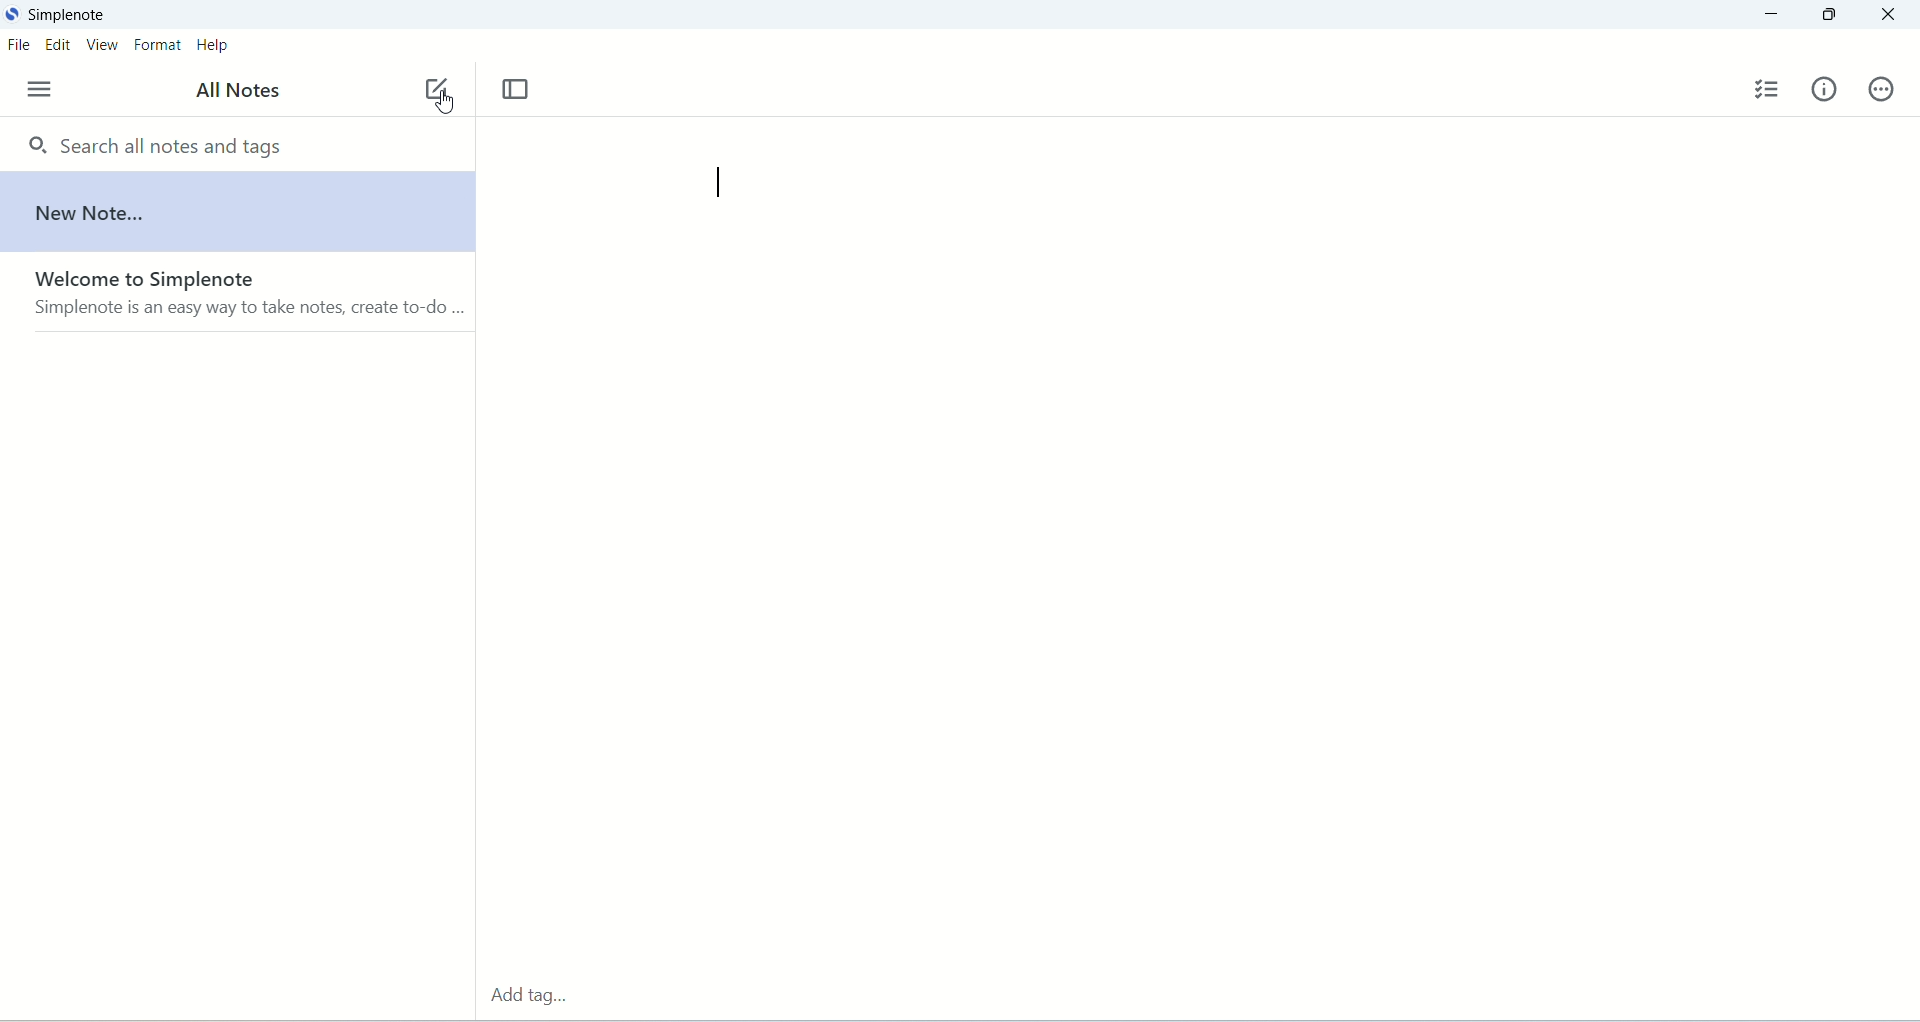 This screenshot has width=1920, height=1022. I want to click on cursor, so click(447, 103).